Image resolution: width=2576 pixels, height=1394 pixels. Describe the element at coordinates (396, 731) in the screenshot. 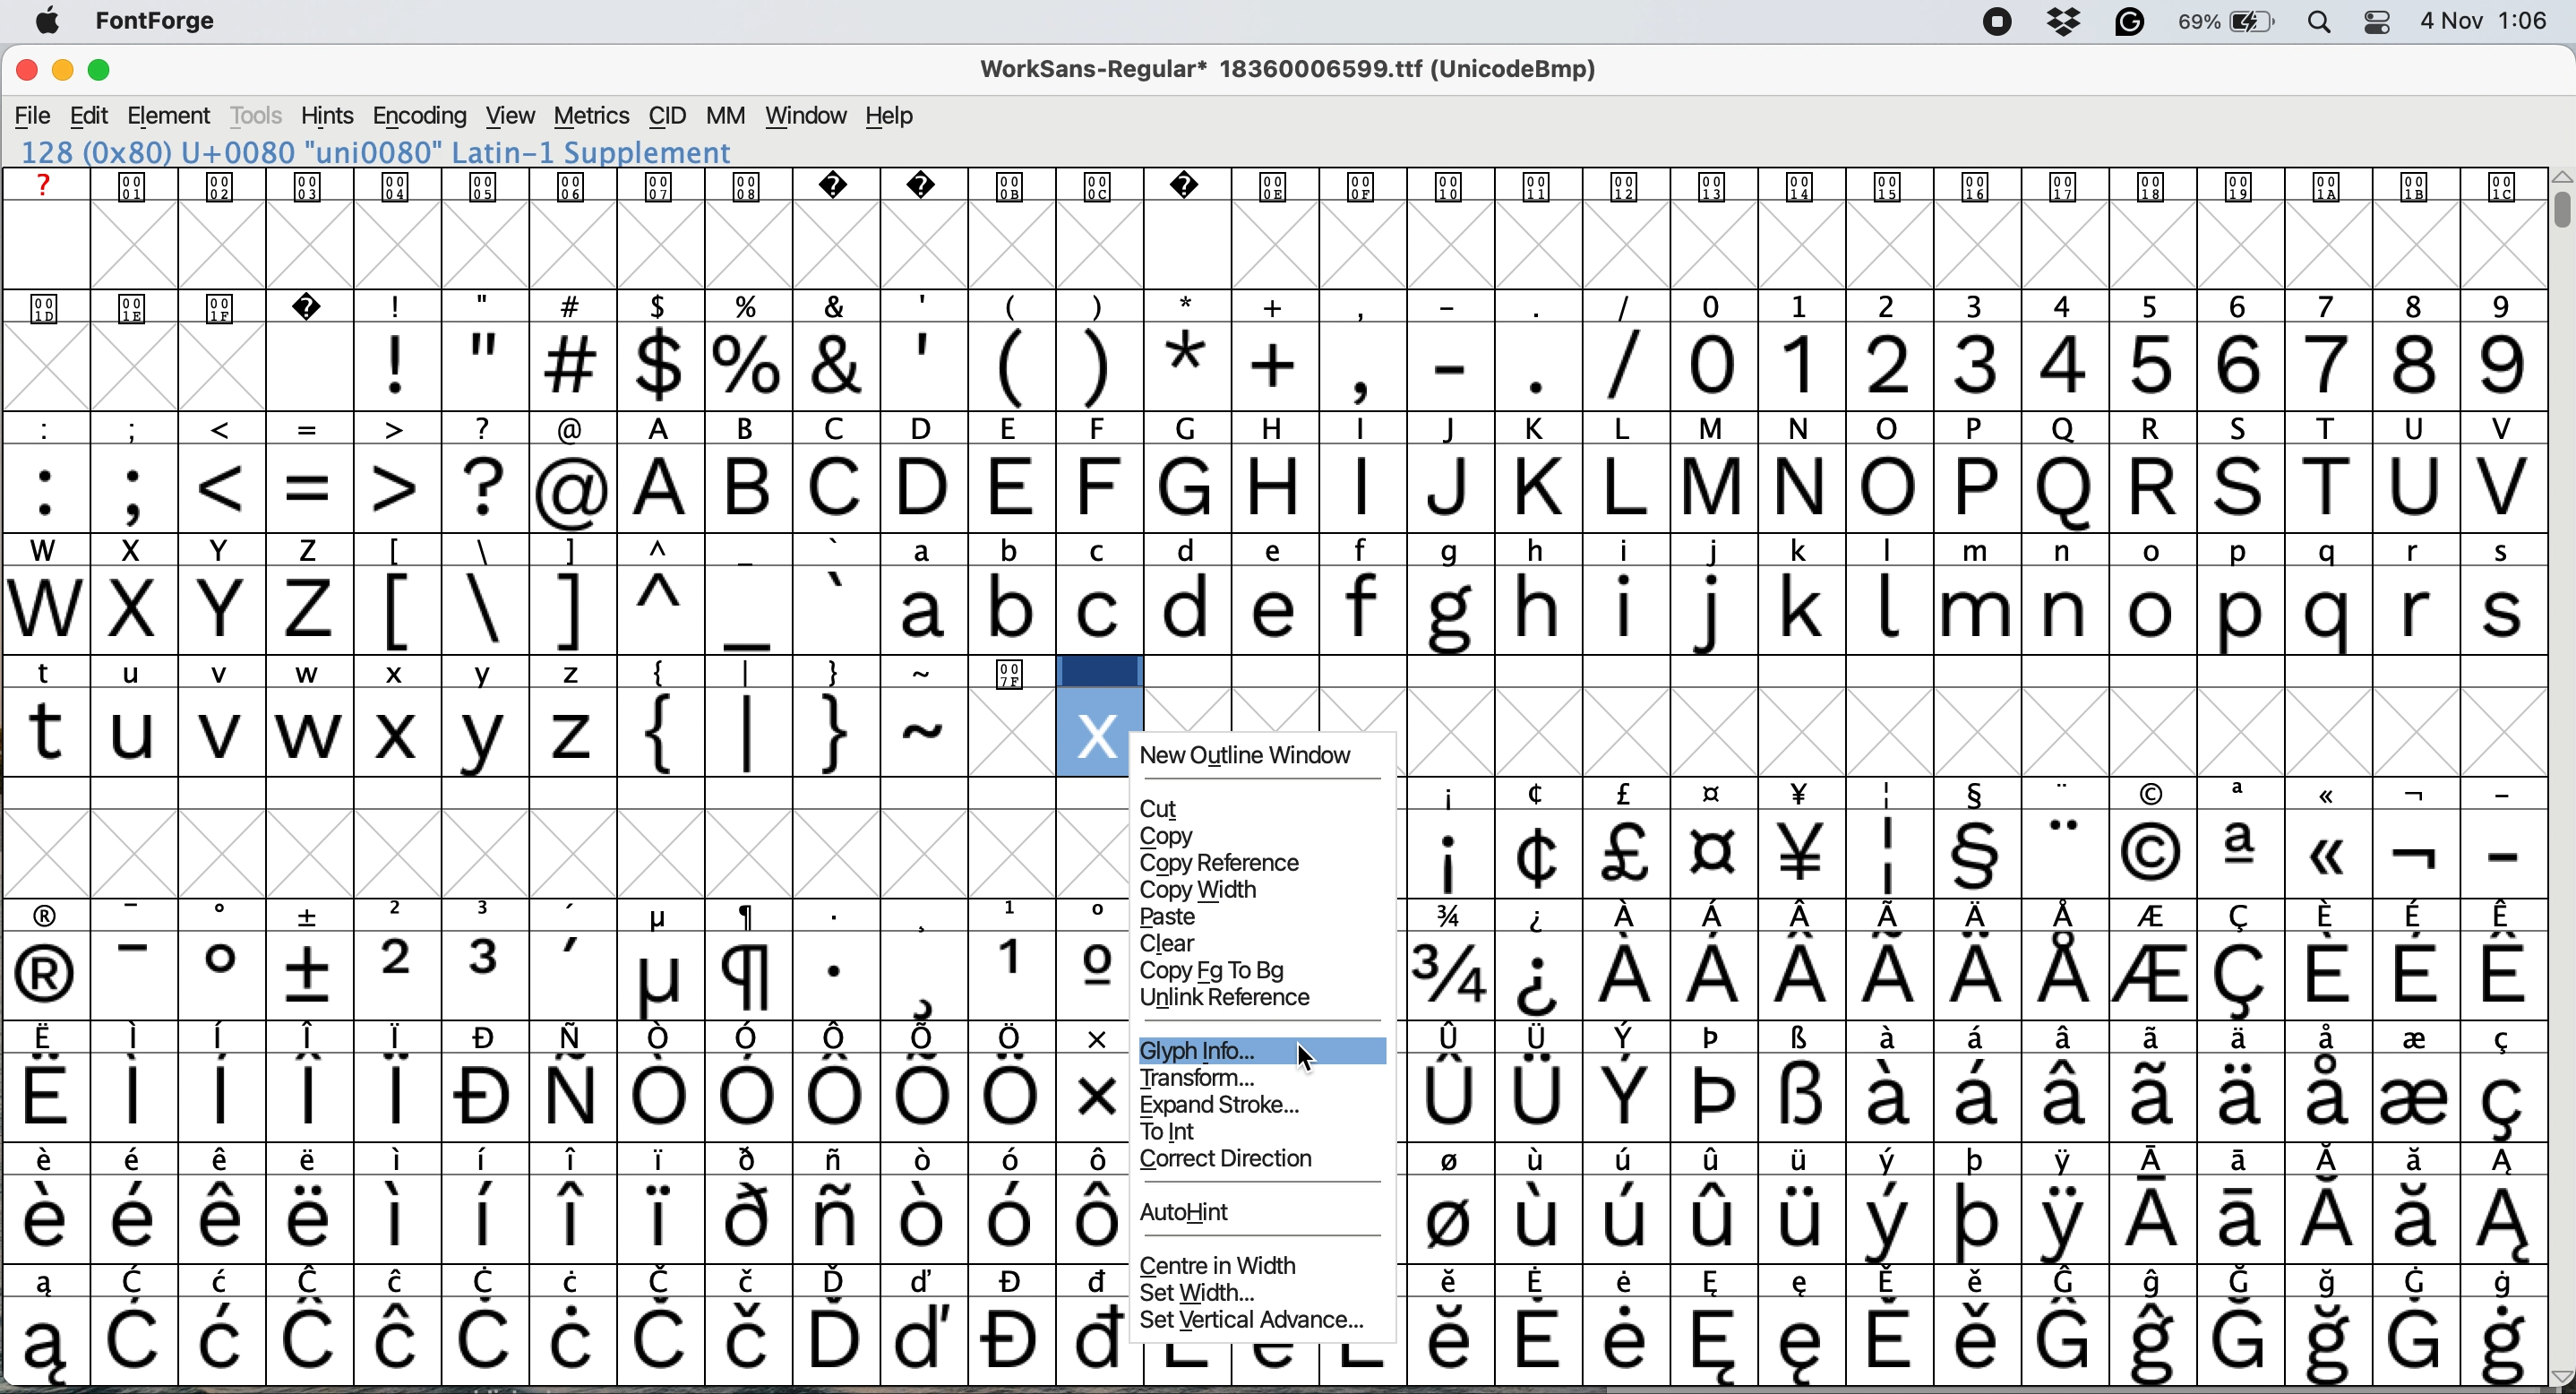

I see `lower case x chosen` at that location.